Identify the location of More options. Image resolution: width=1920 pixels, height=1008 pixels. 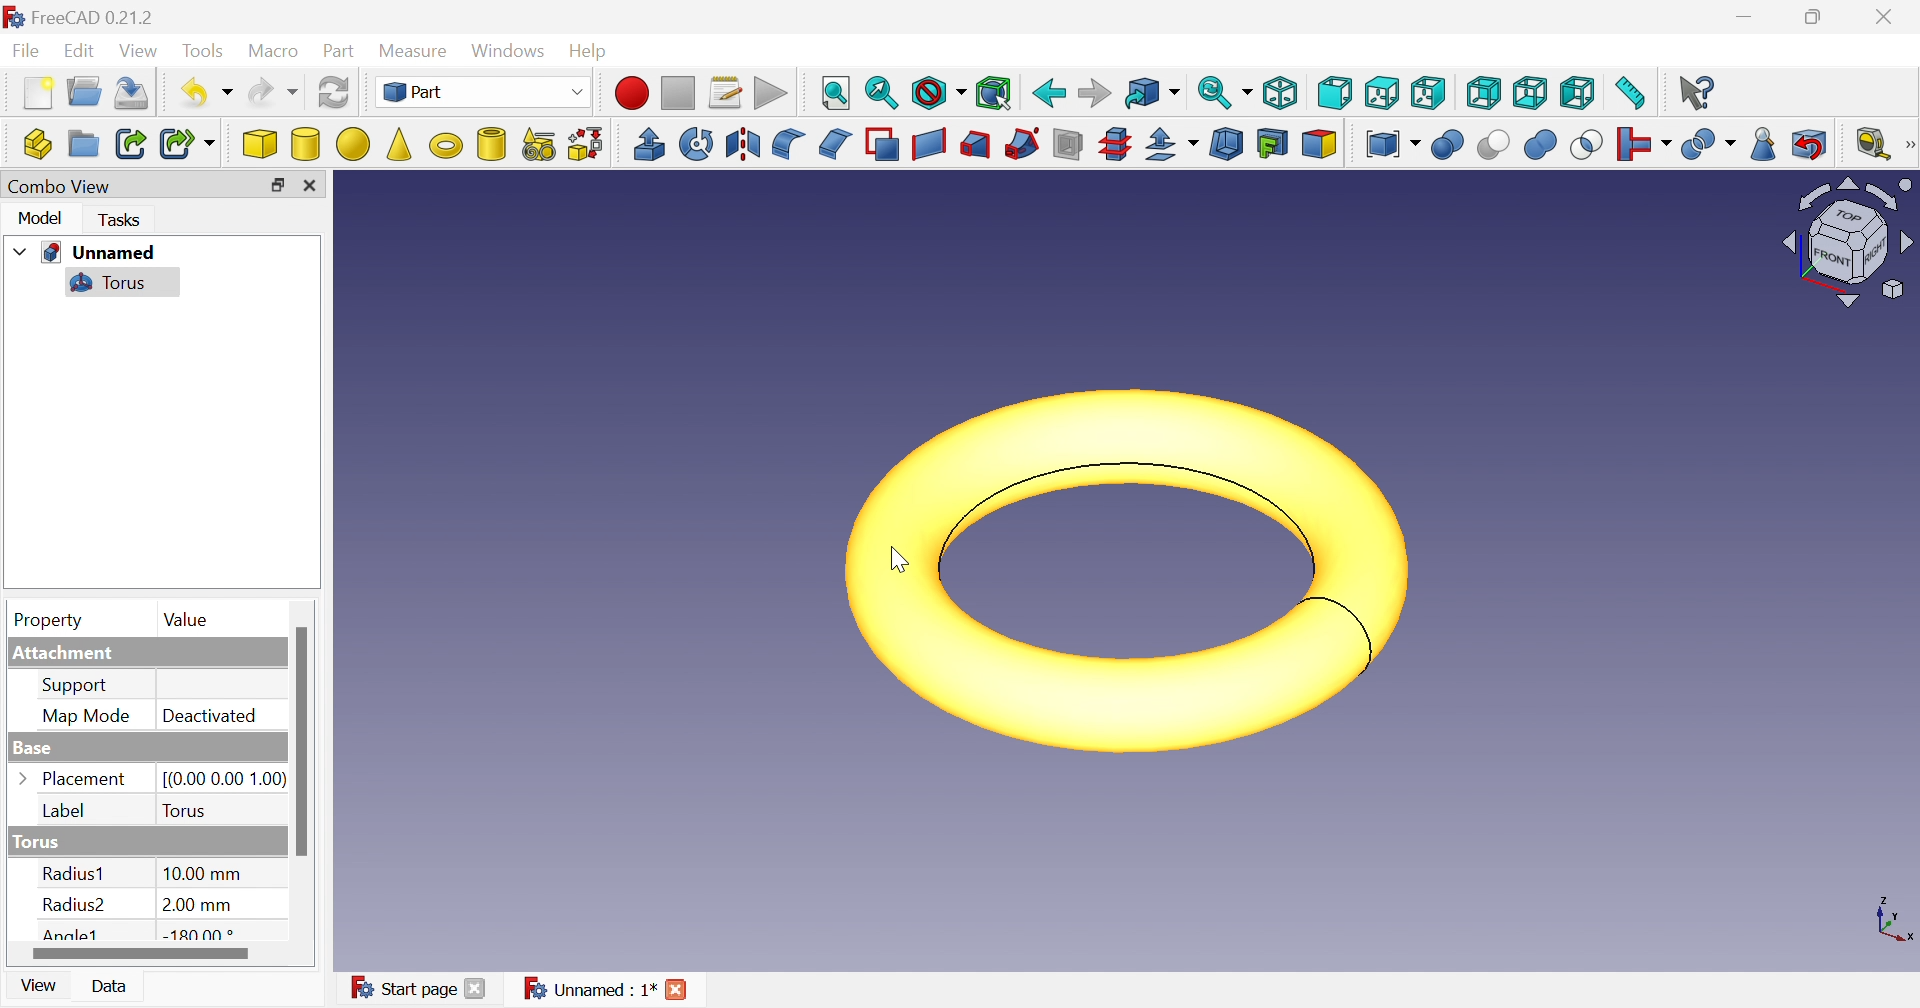
(27, 780).